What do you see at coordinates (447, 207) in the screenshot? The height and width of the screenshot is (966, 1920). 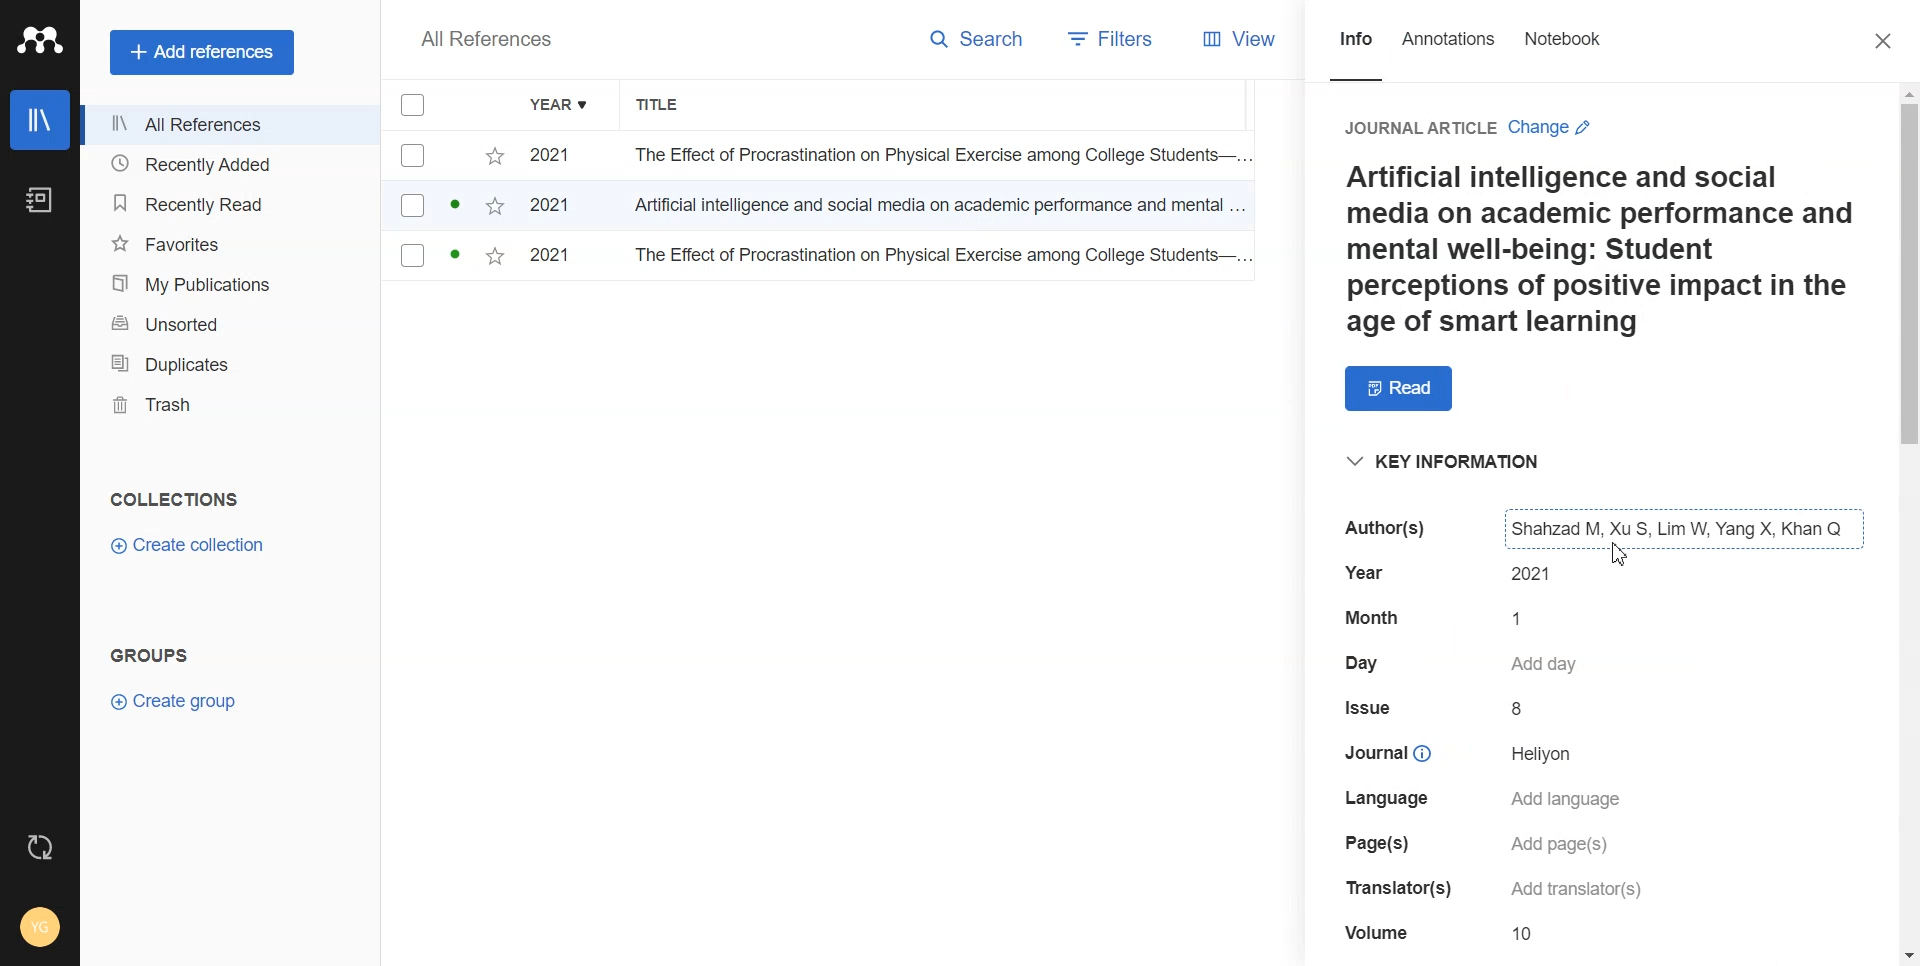 I see `checkbox` at bounding box center [447, 207].